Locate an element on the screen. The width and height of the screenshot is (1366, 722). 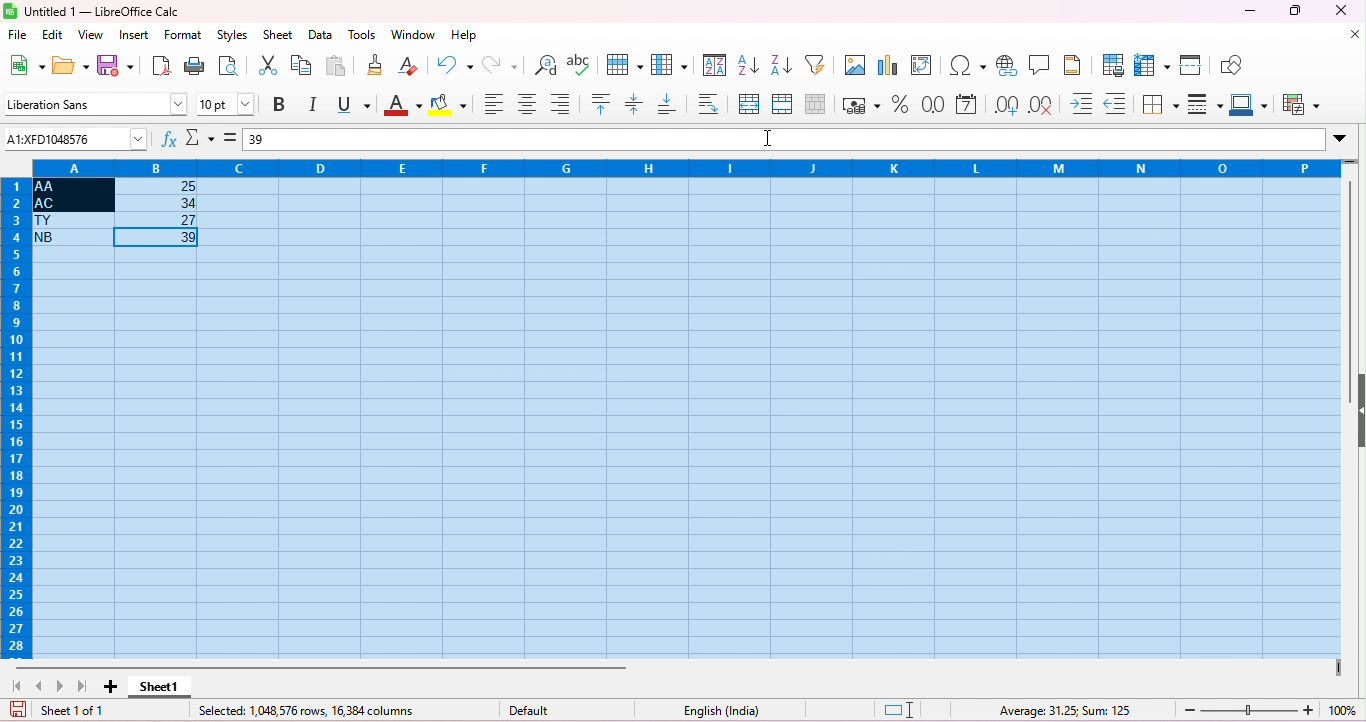
redo is located at coordinates (503, 64).